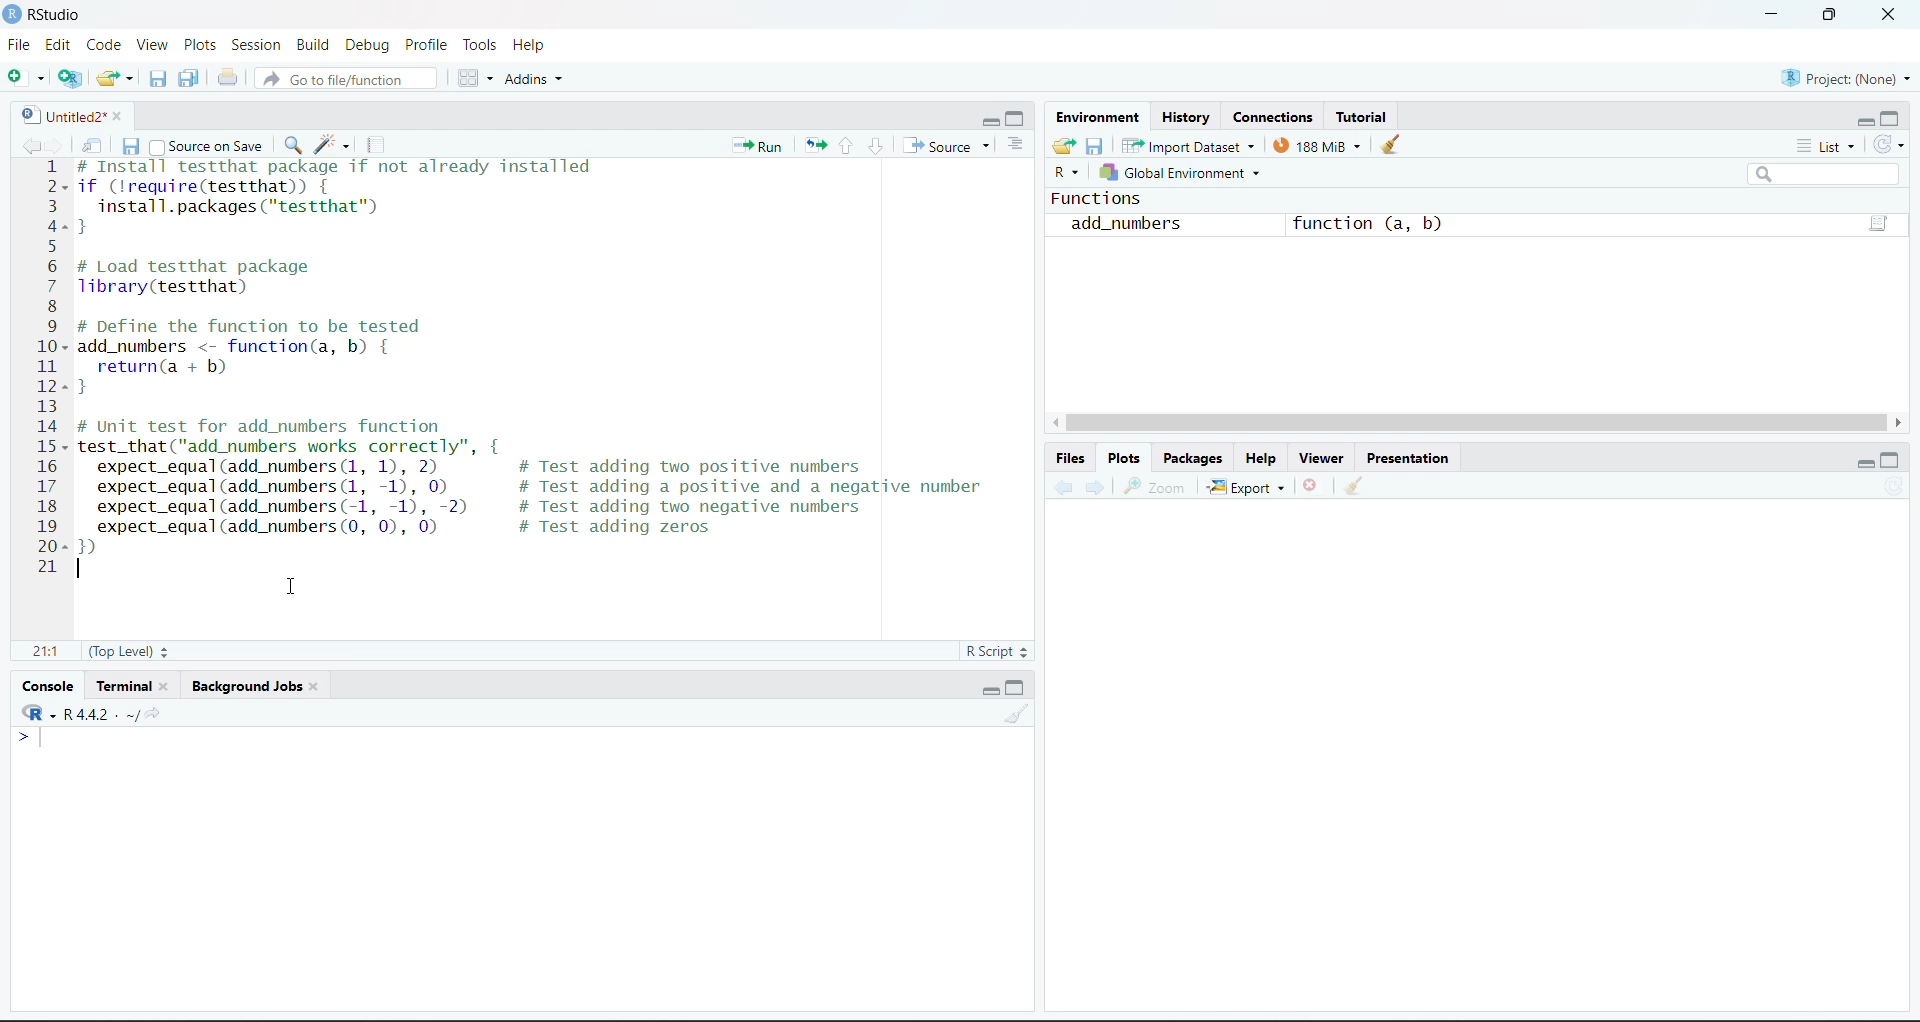 This screenshot has width=1920, height=1022. I want to click on 21:1, so click(50, 652).